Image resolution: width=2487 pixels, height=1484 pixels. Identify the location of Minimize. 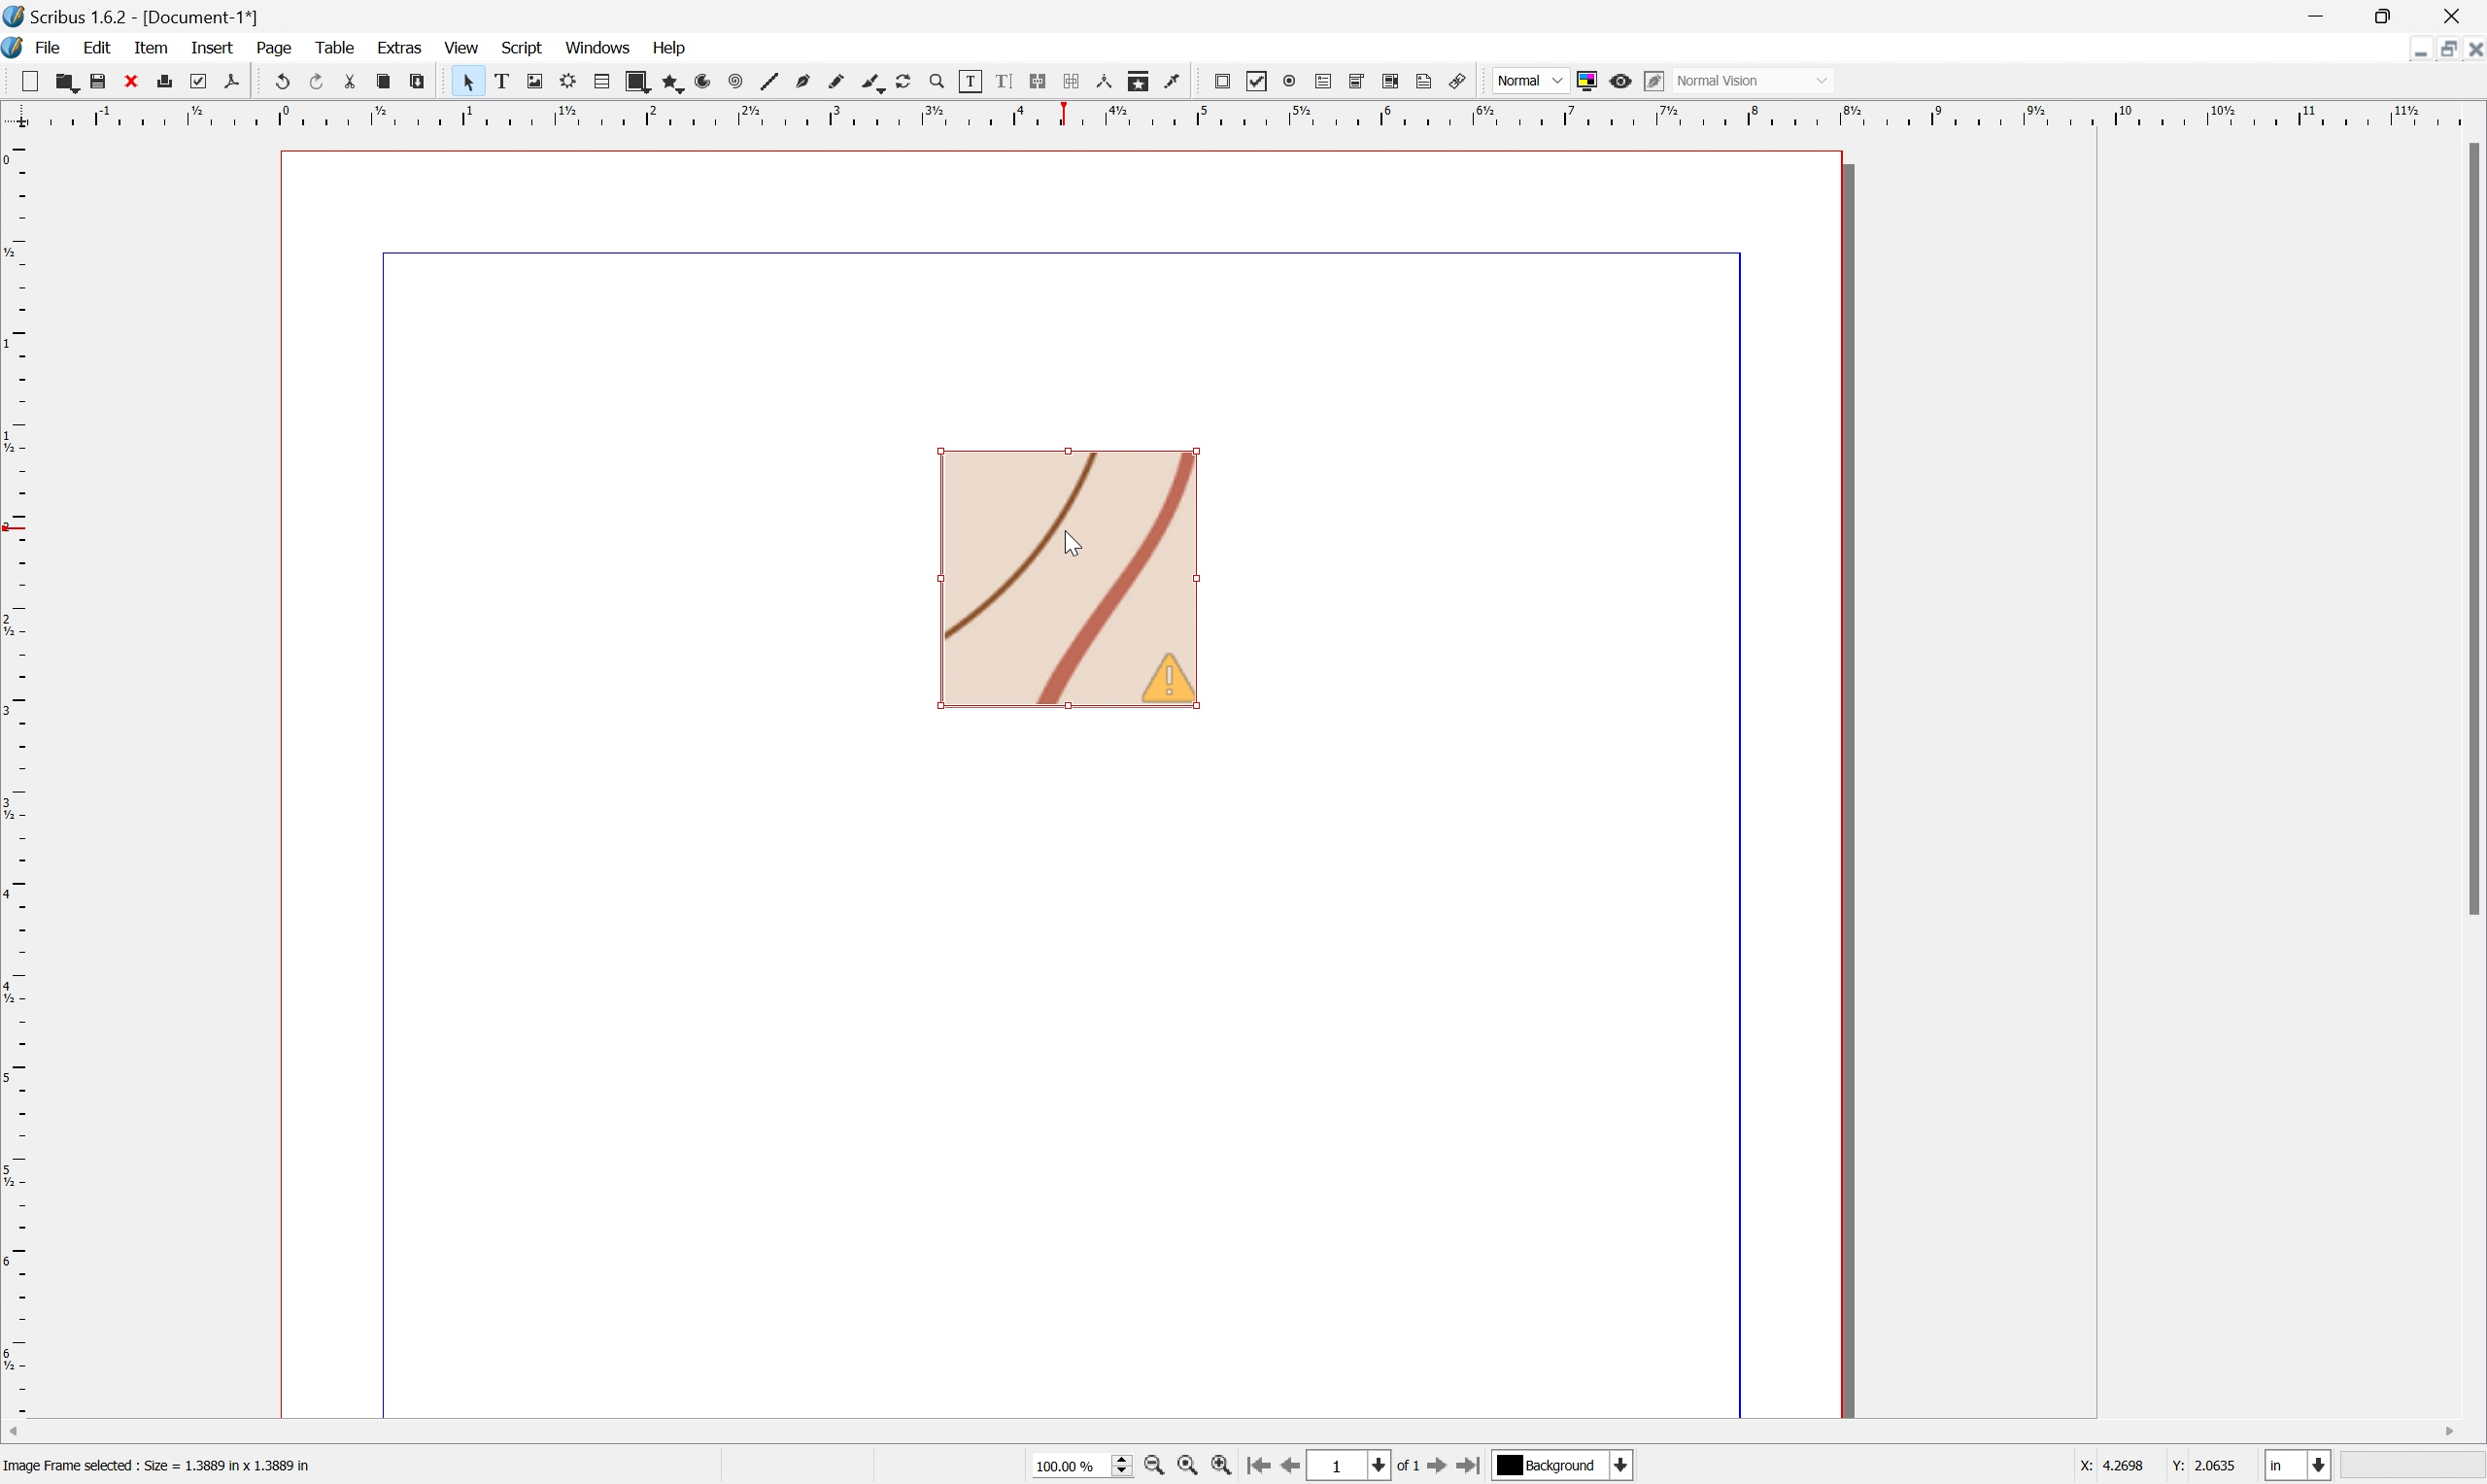
(2316, 17).